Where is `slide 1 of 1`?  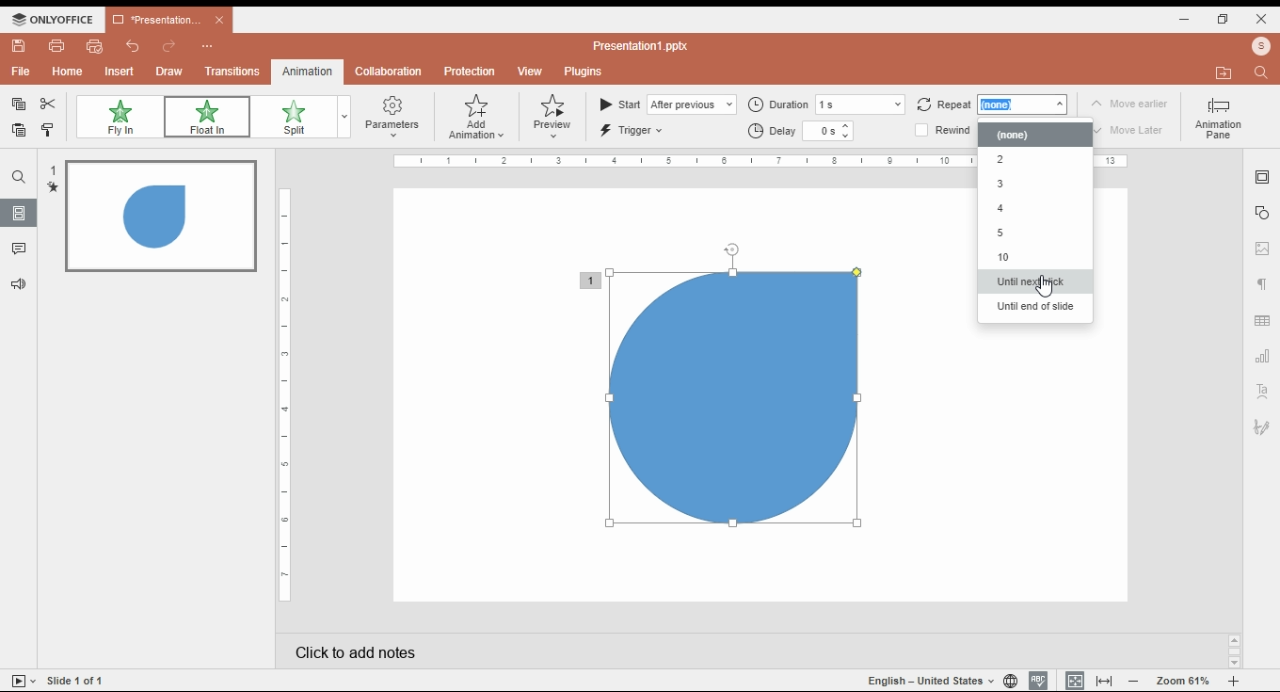
slide 1 of 1 is located at coordinates (80, 680).